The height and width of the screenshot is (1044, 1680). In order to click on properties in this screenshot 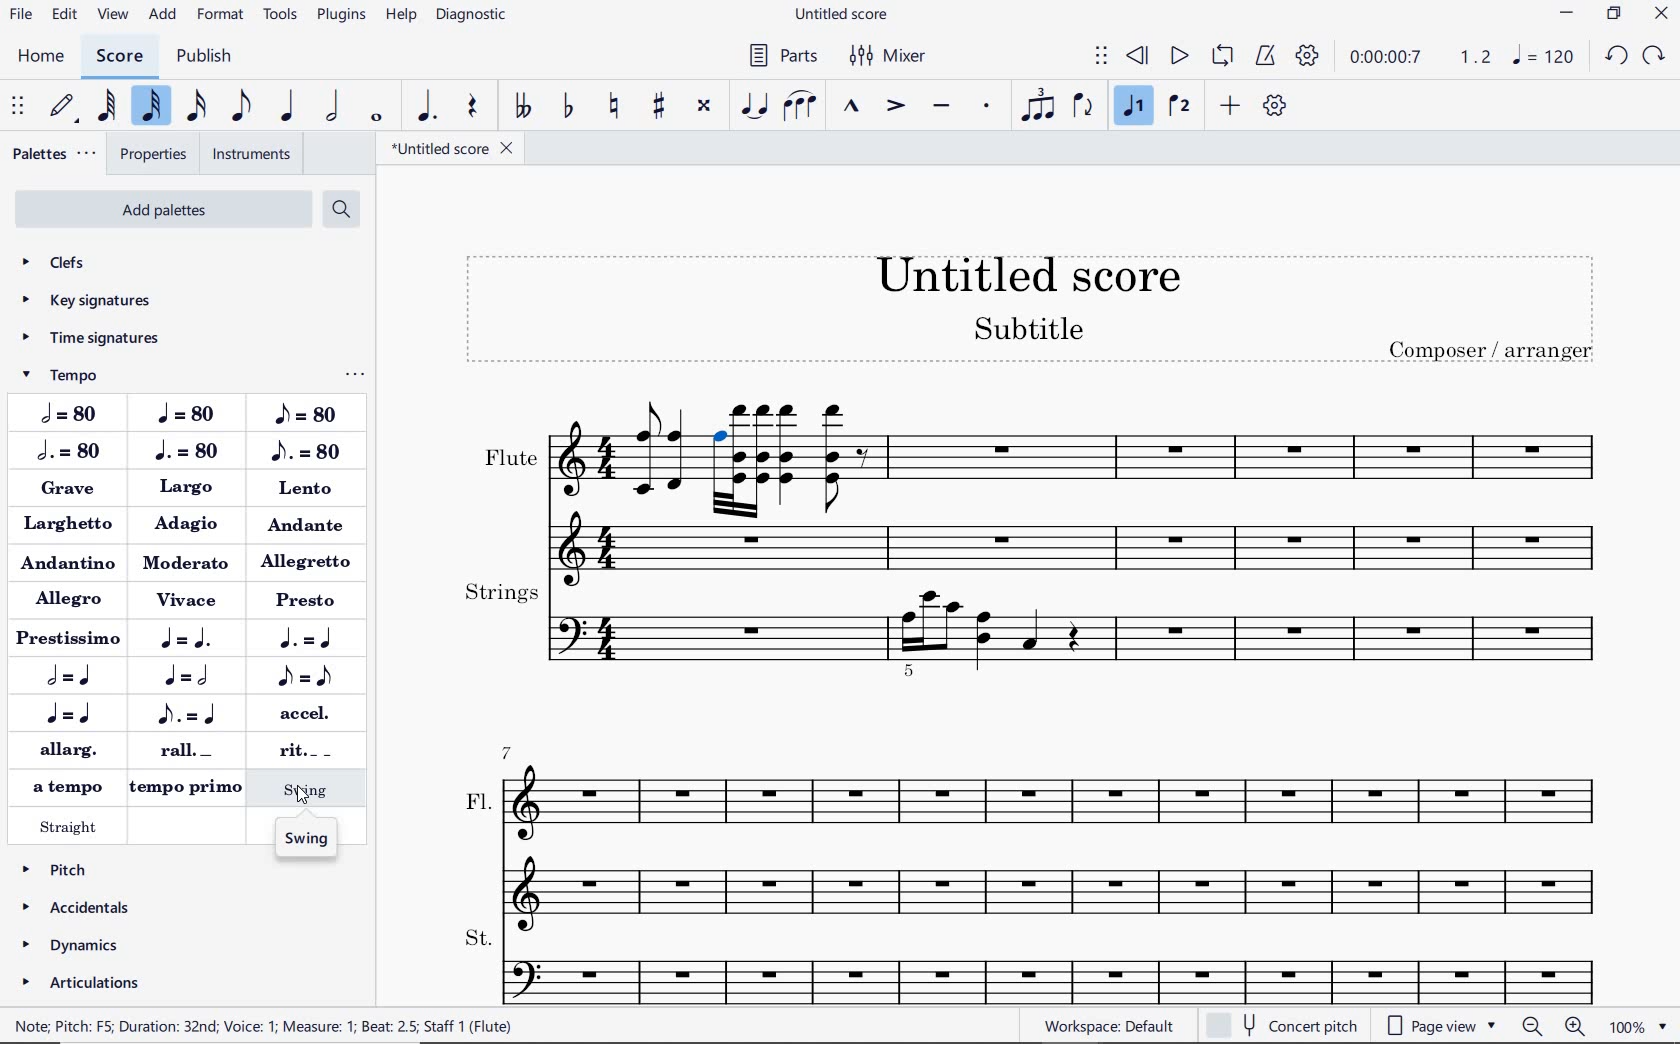, I will do `click(152, 154)`.